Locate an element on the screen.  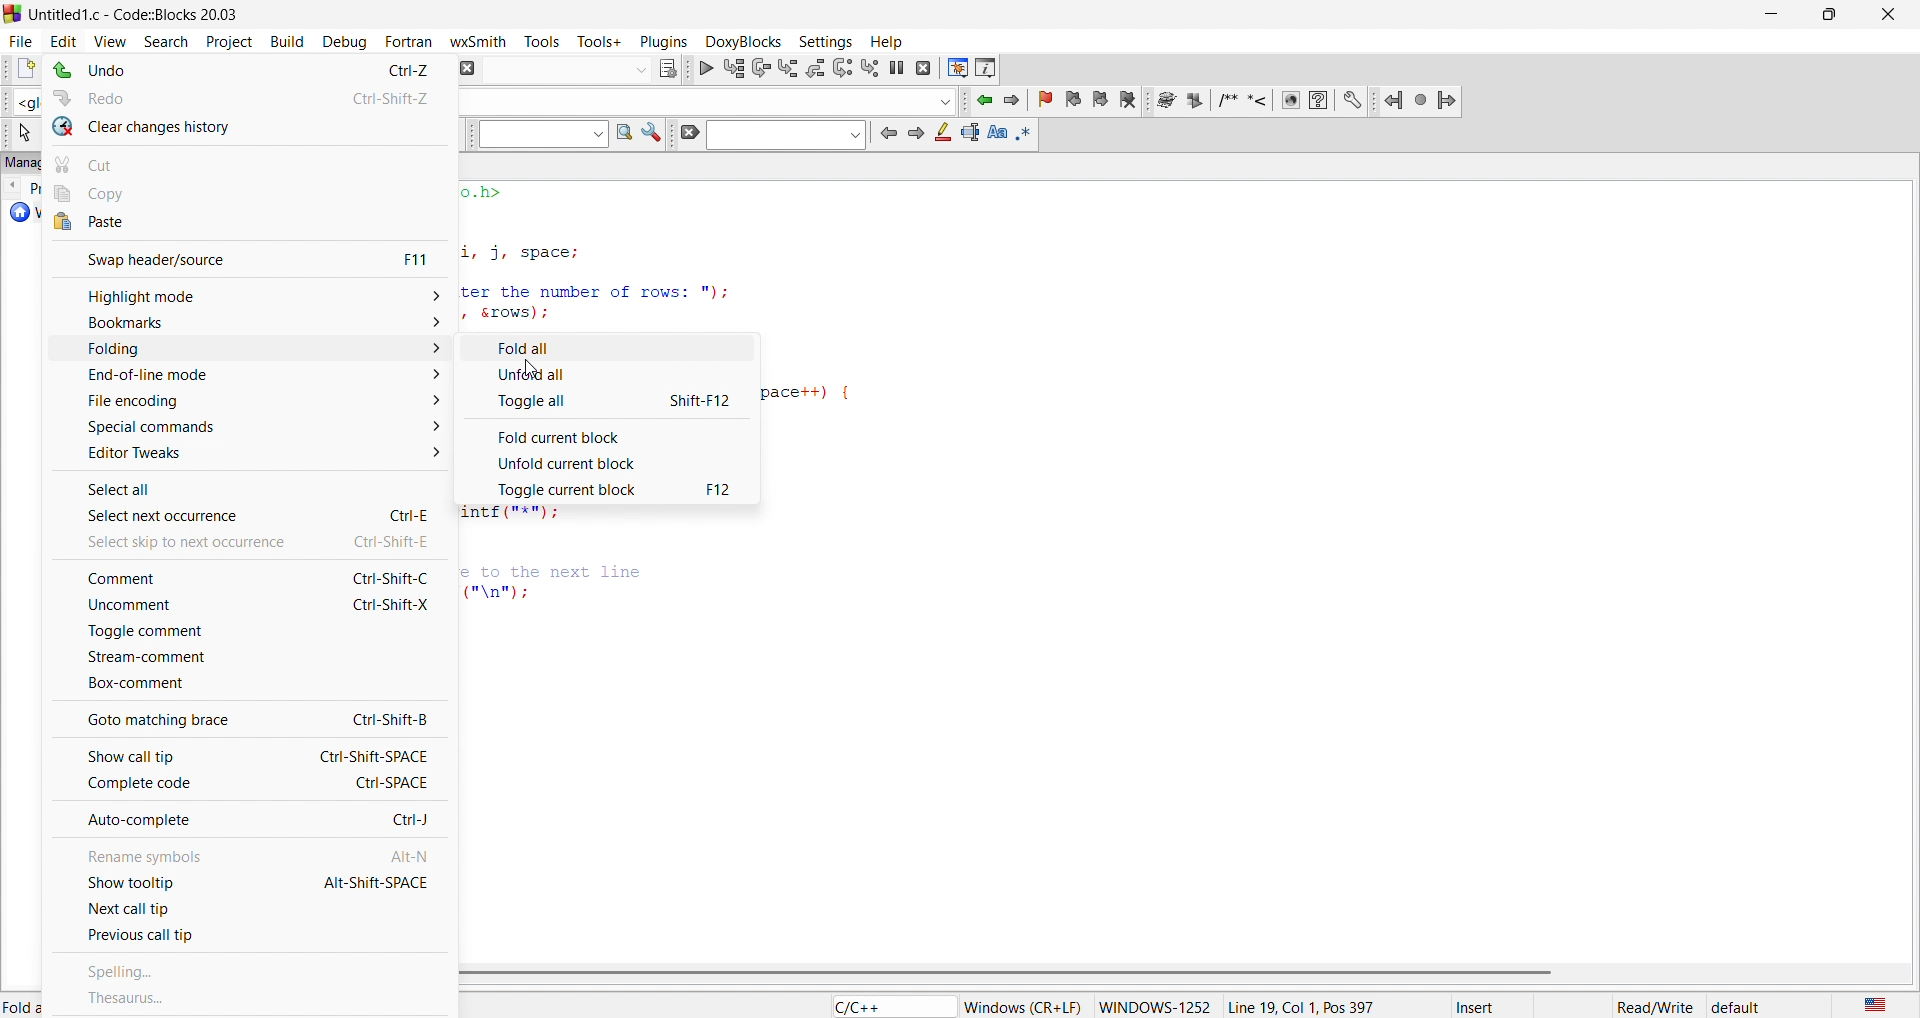
redo is located at coordinates (251, 94).